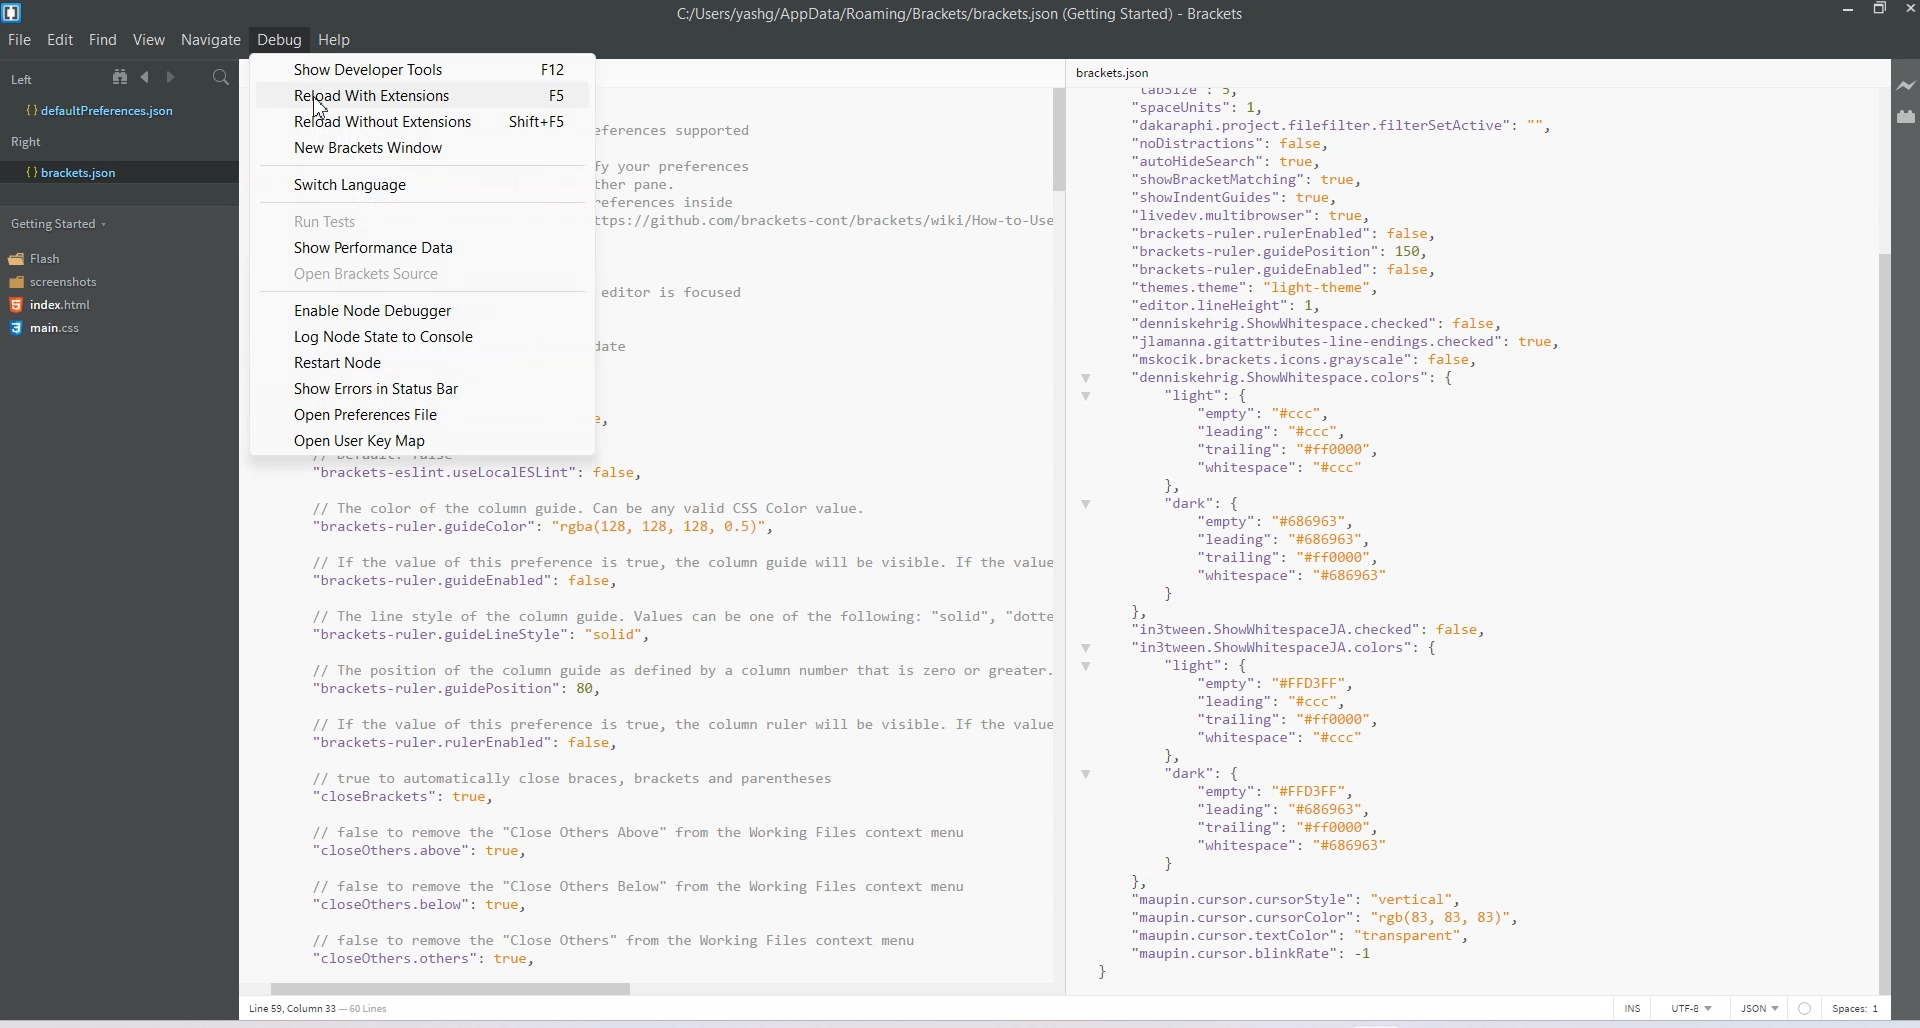  What do you see at coordinates (1850, 10) in the screenshot?
I see `Minimize` at bounding box center [1850, 10].